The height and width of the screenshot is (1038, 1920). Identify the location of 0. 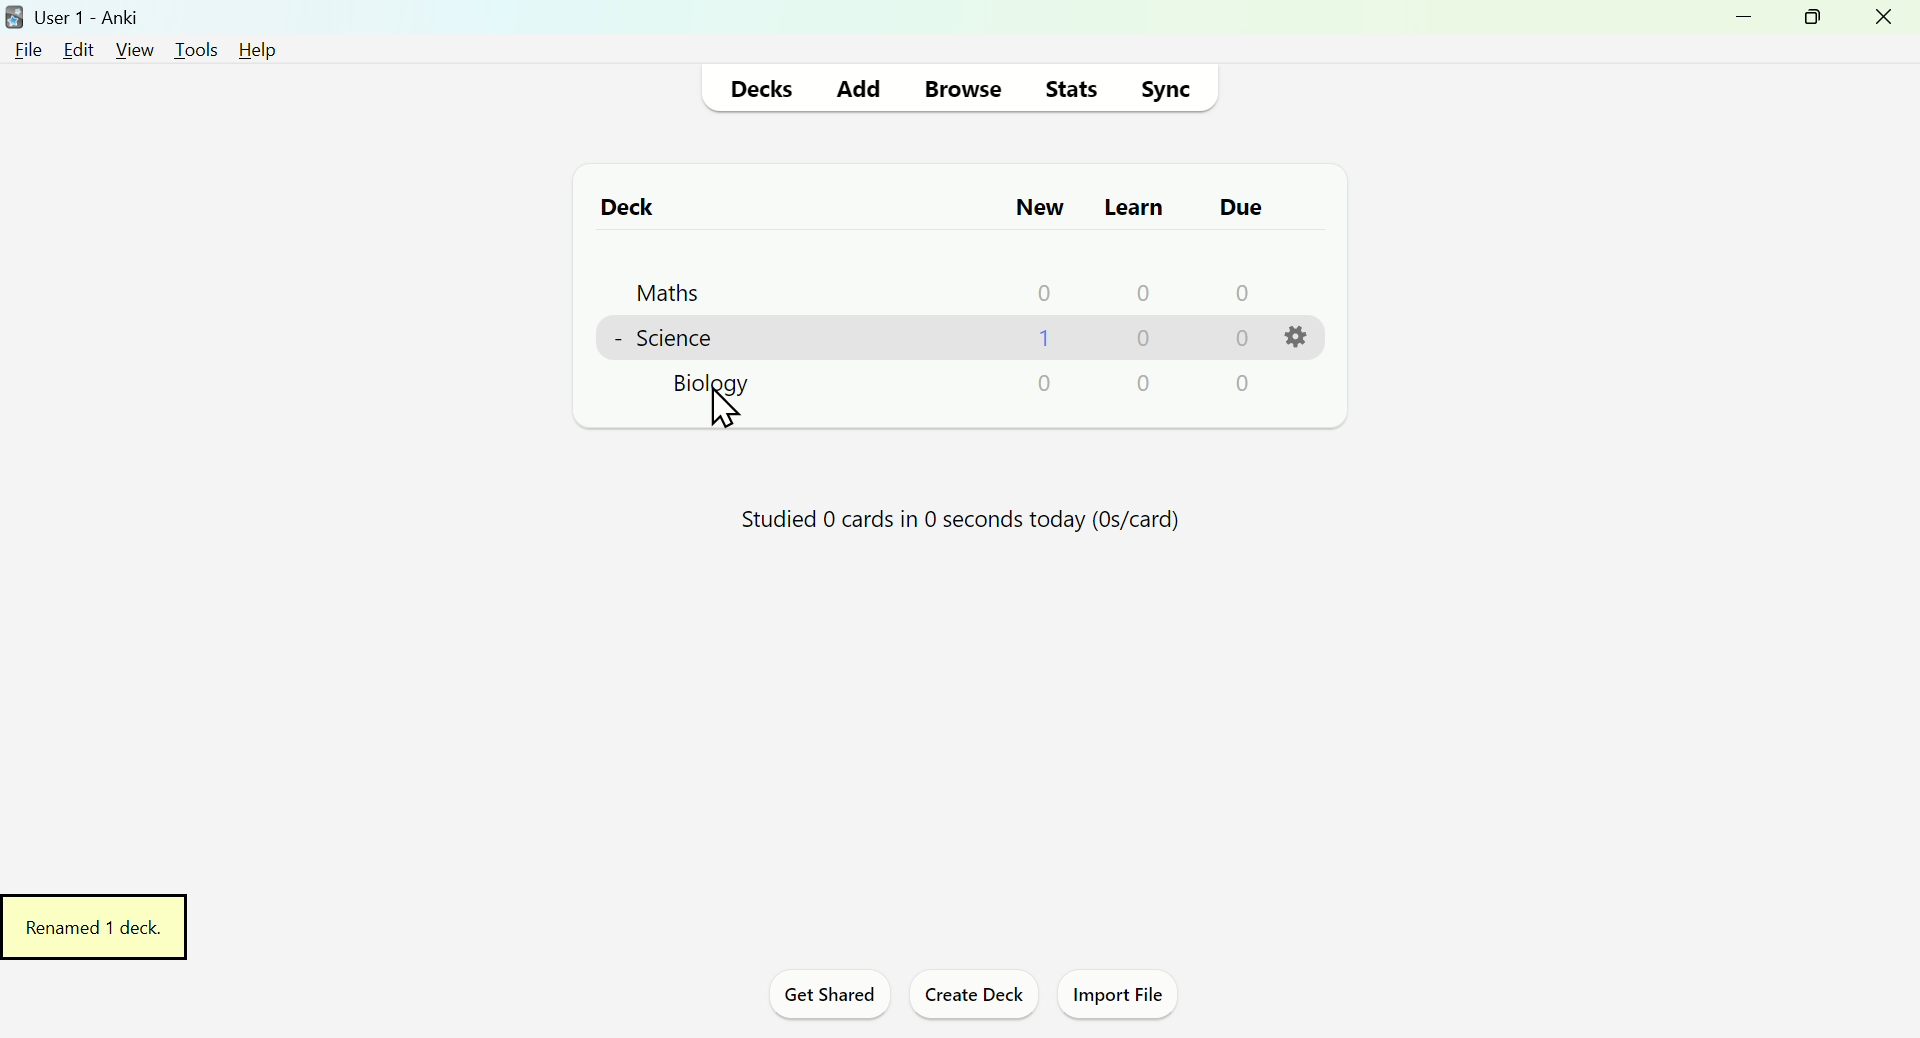
(1048, 382).